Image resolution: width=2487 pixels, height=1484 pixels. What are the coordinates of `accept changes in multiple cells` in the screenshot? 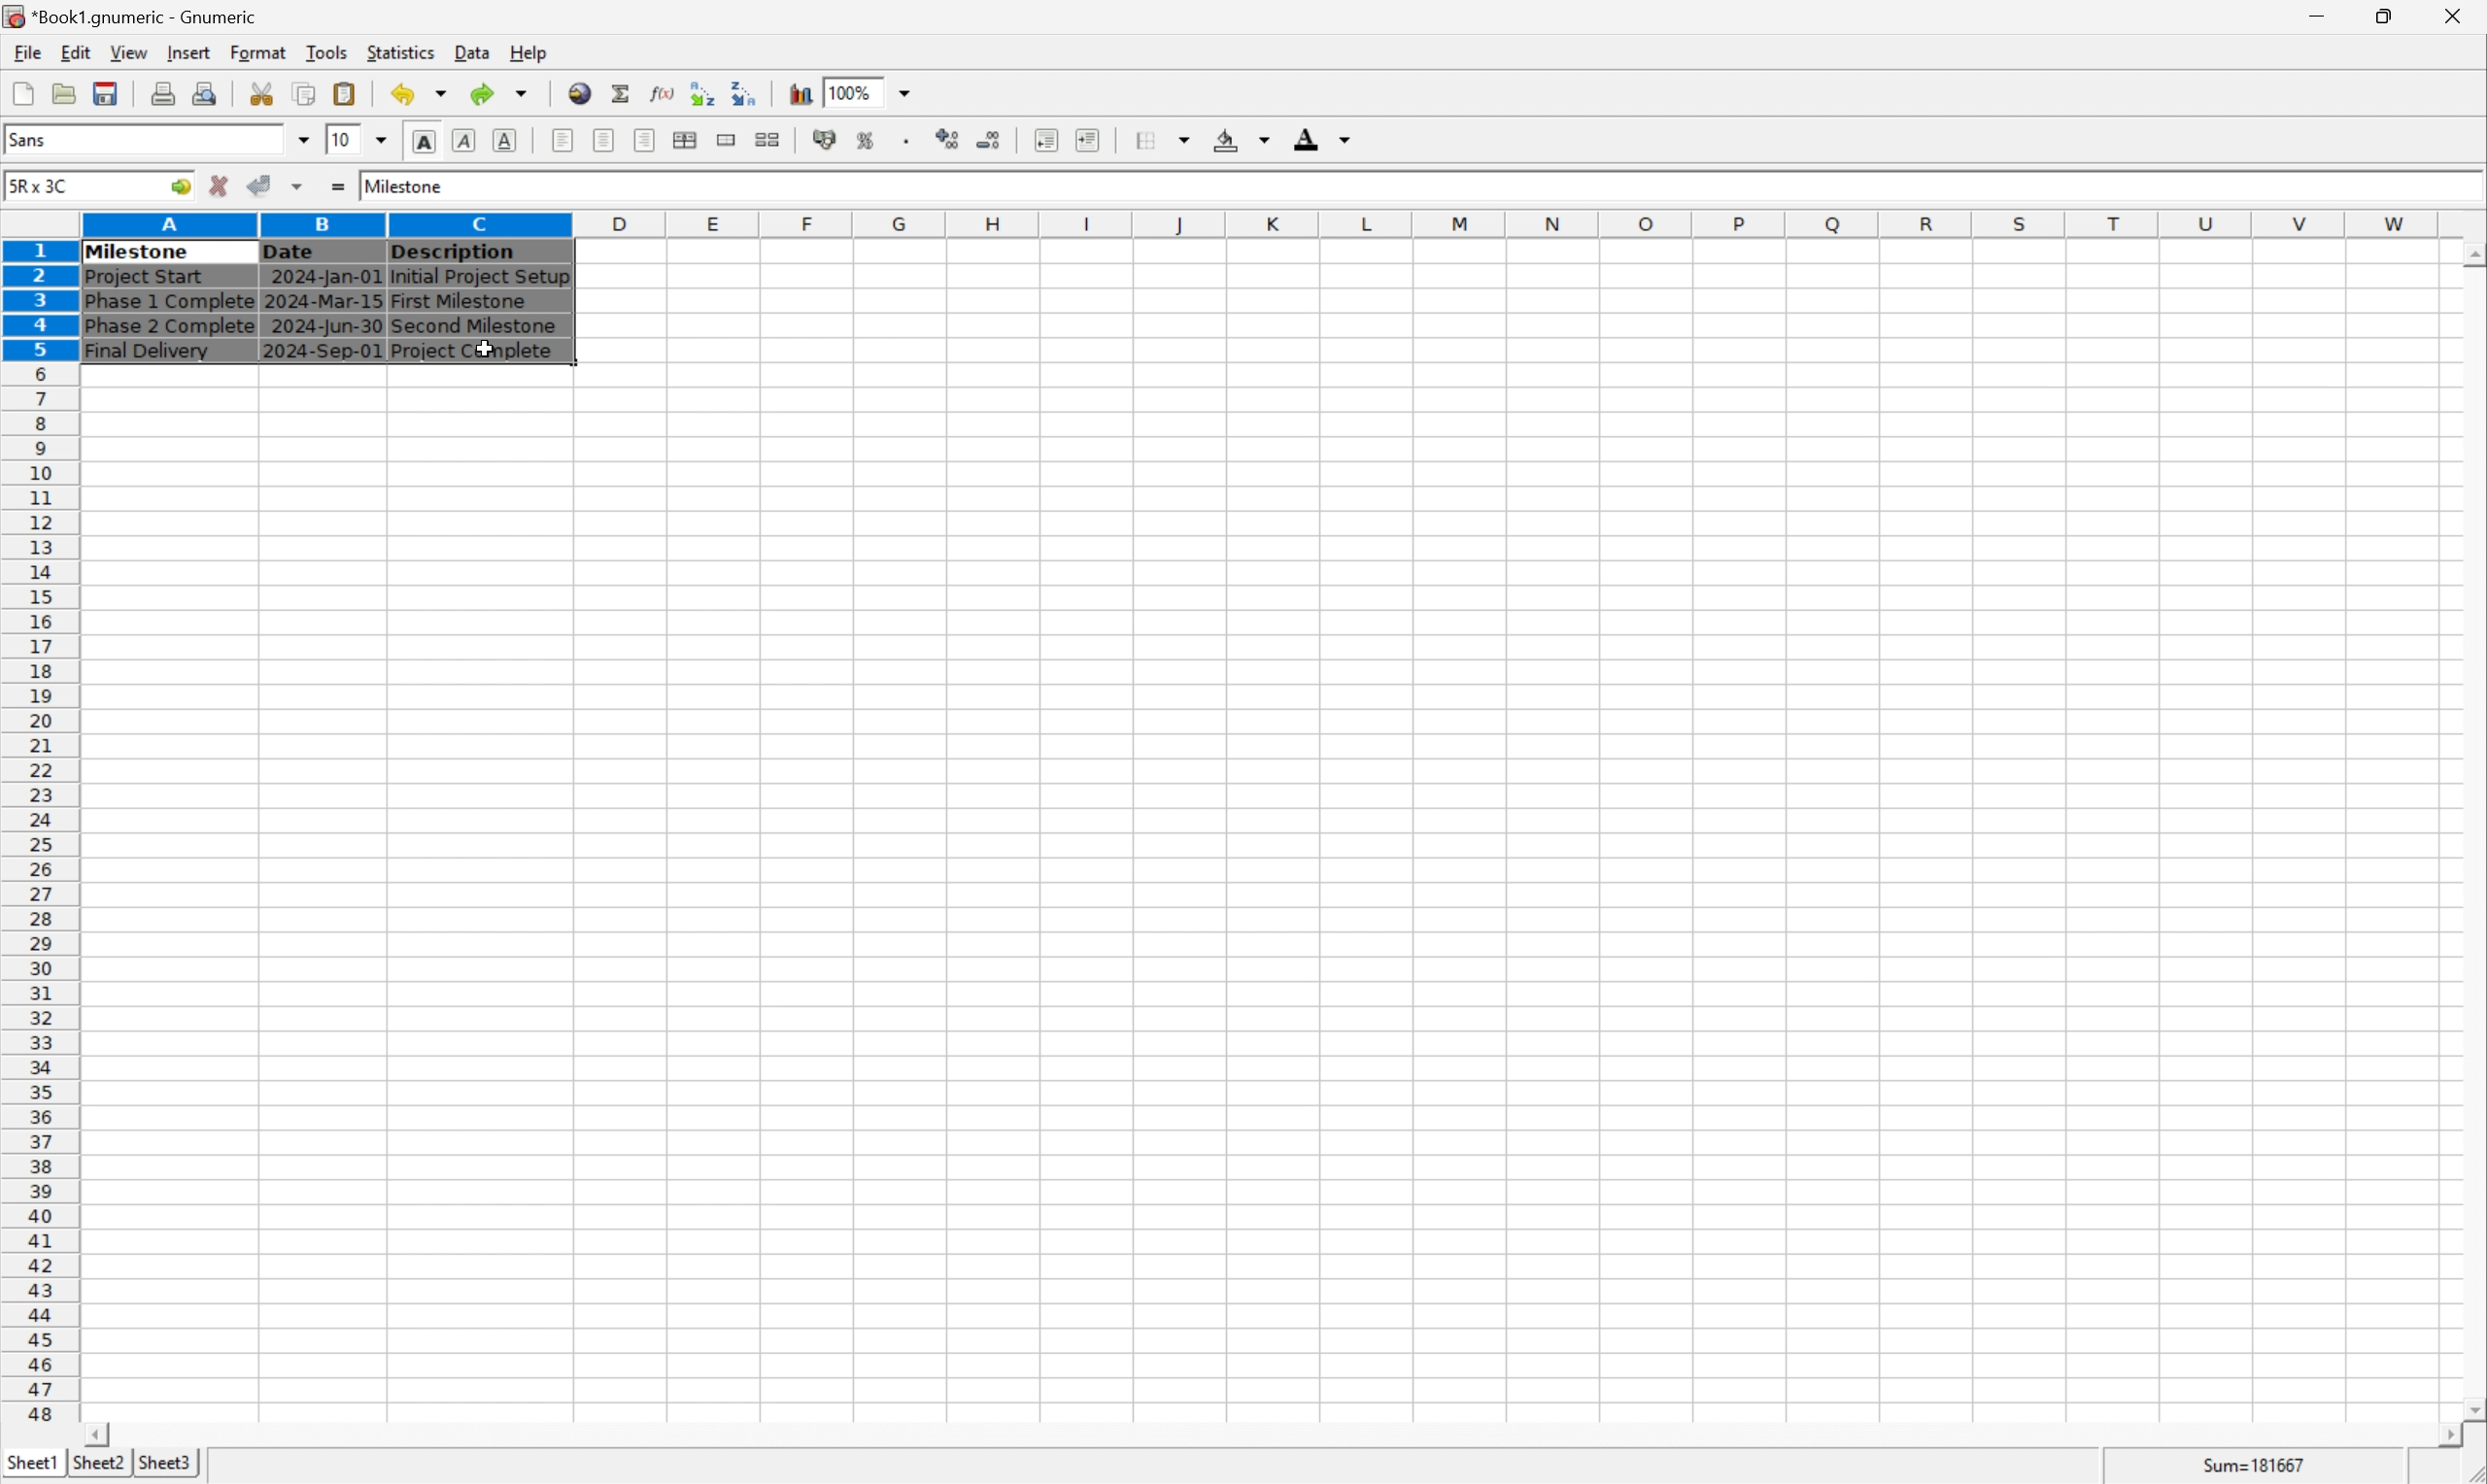 It's located at (300, 190).